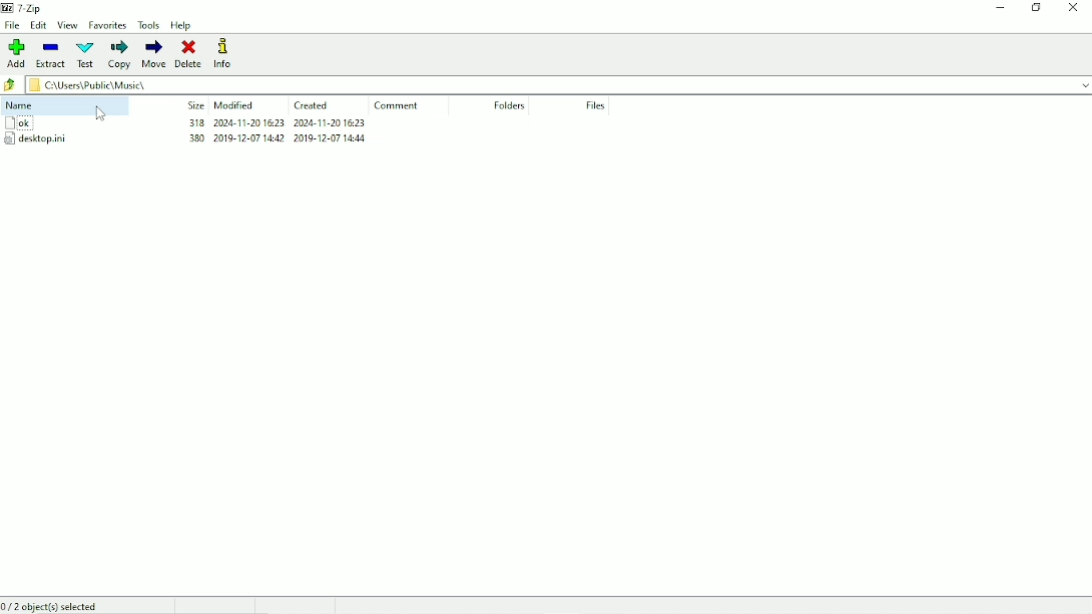 Image resolution: width=1092 pixels, height=614 pixels. What do you see at coordinates (1035, 8) in the screenshot?
I see `Restore down` at bounding box center [1035, 8].